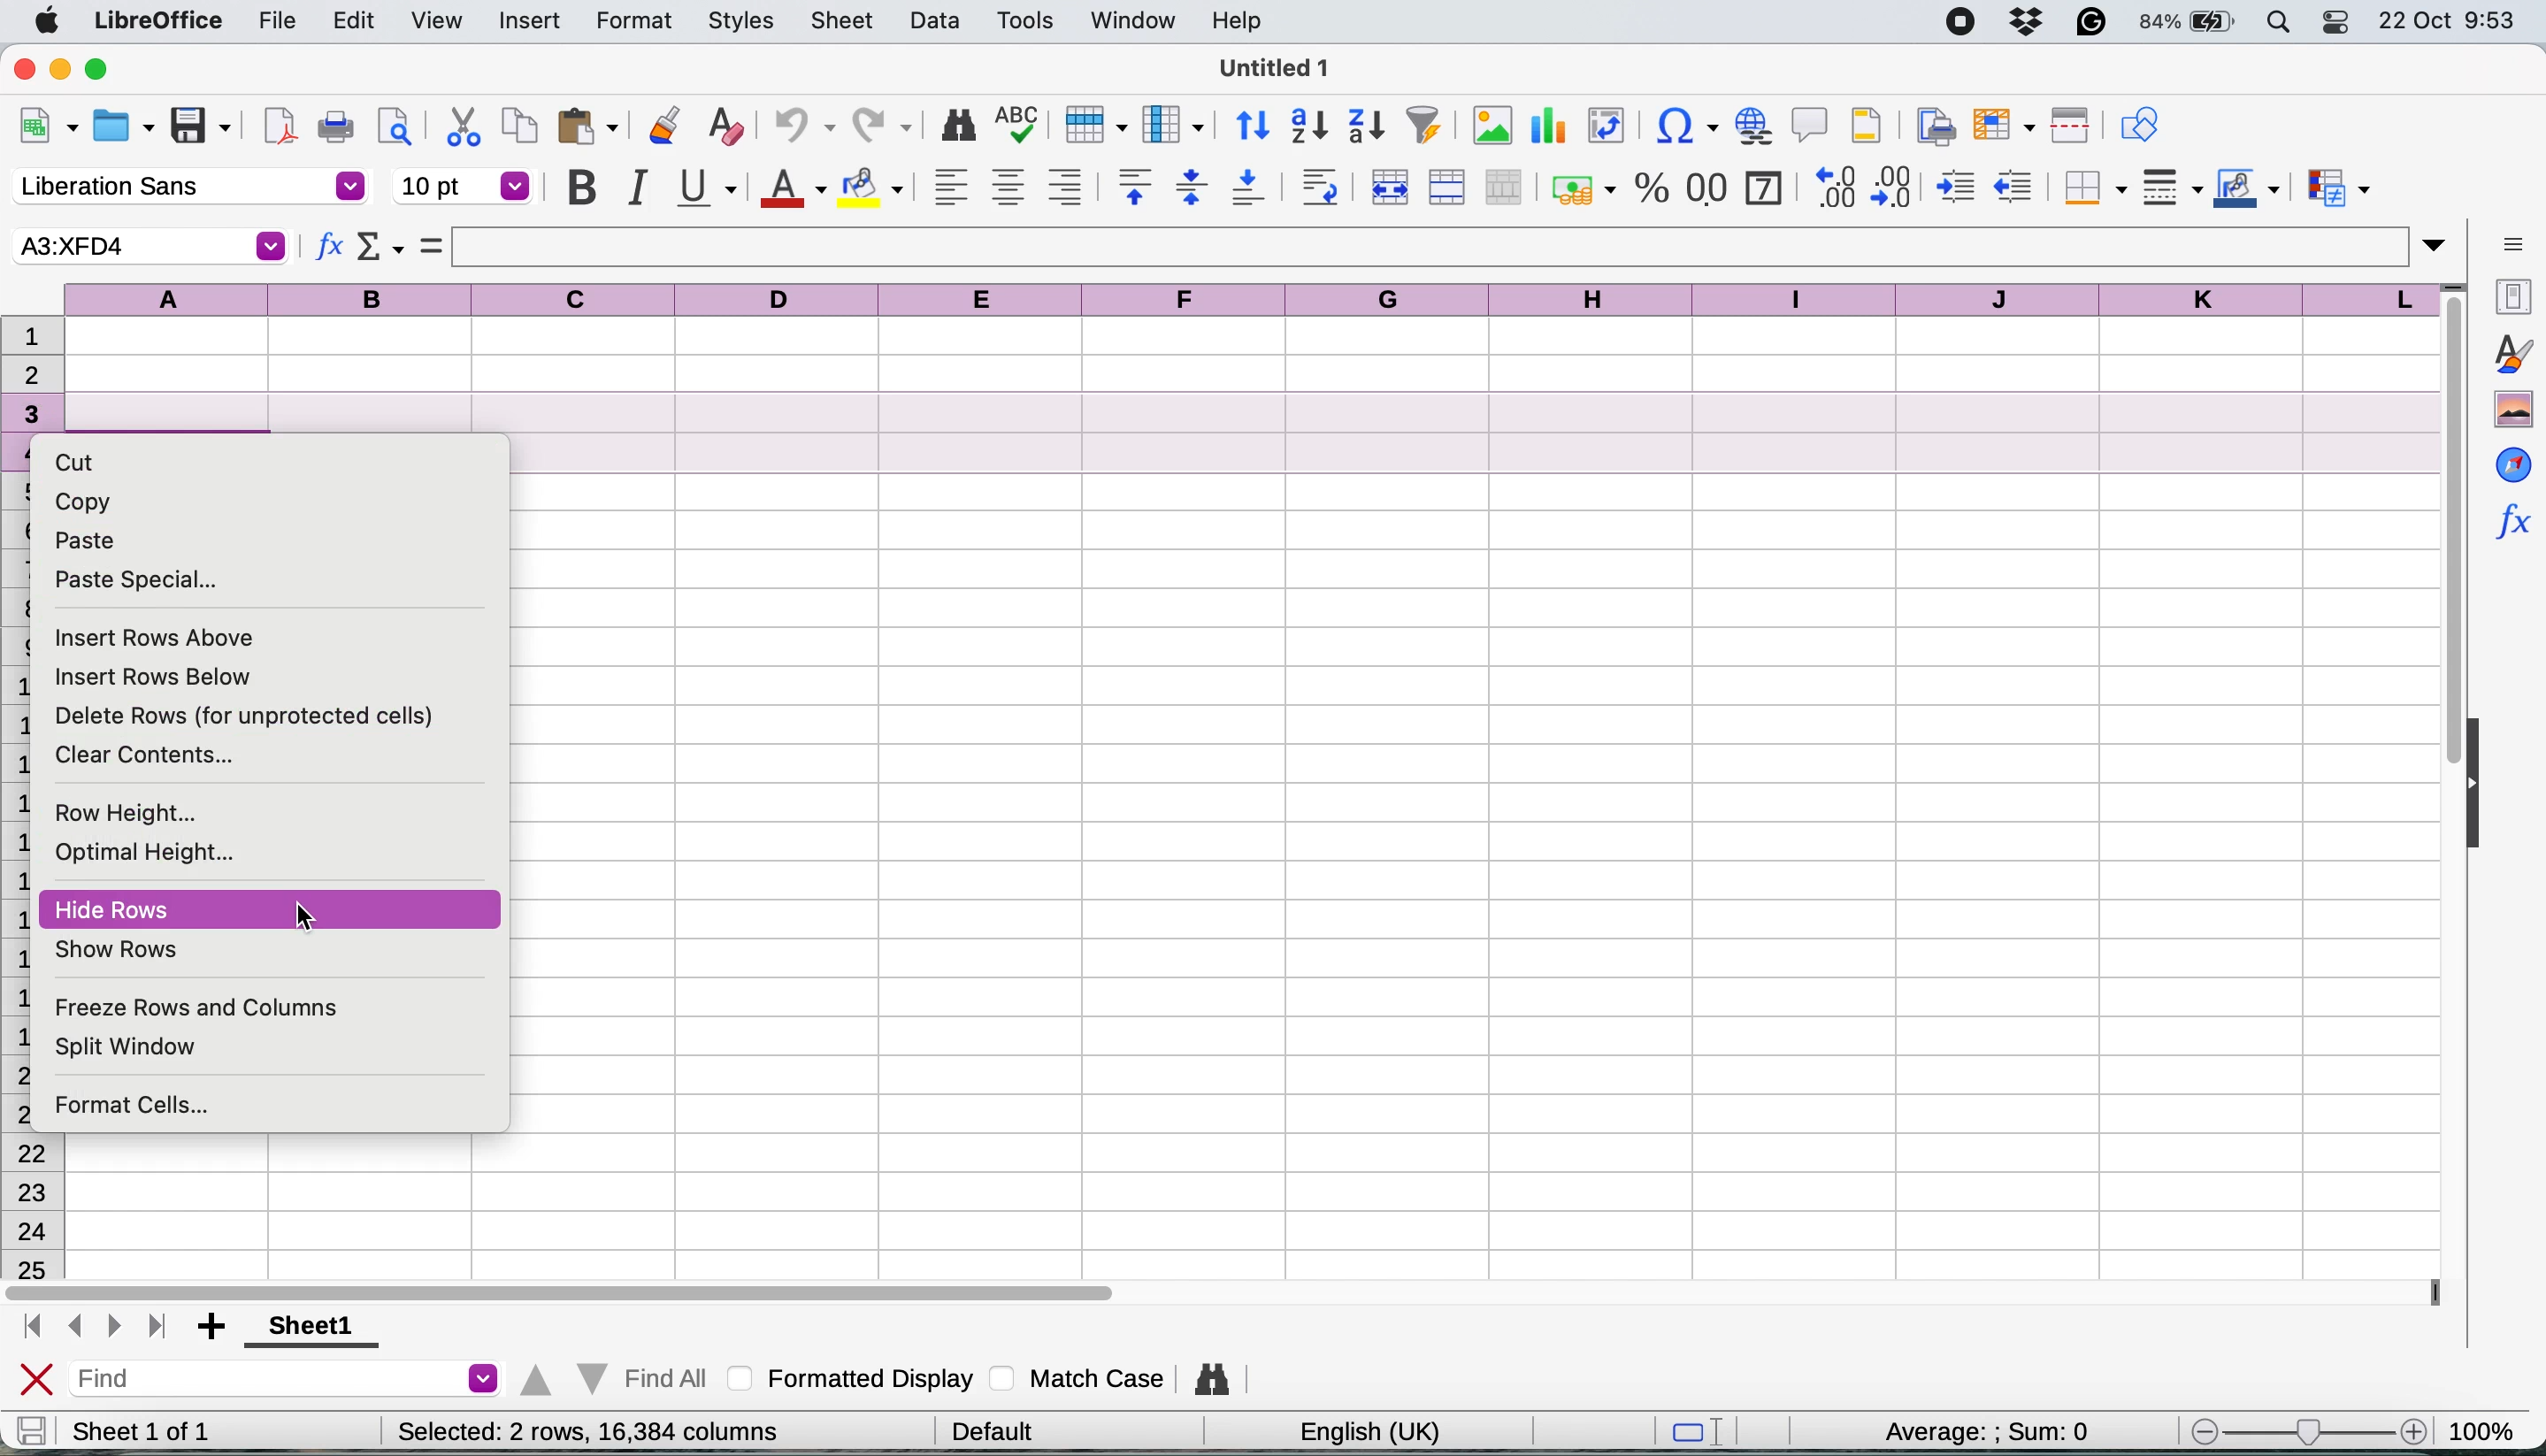 The image size is (2546, 1456). I want to click on standard selection, so click(1705, 1434).